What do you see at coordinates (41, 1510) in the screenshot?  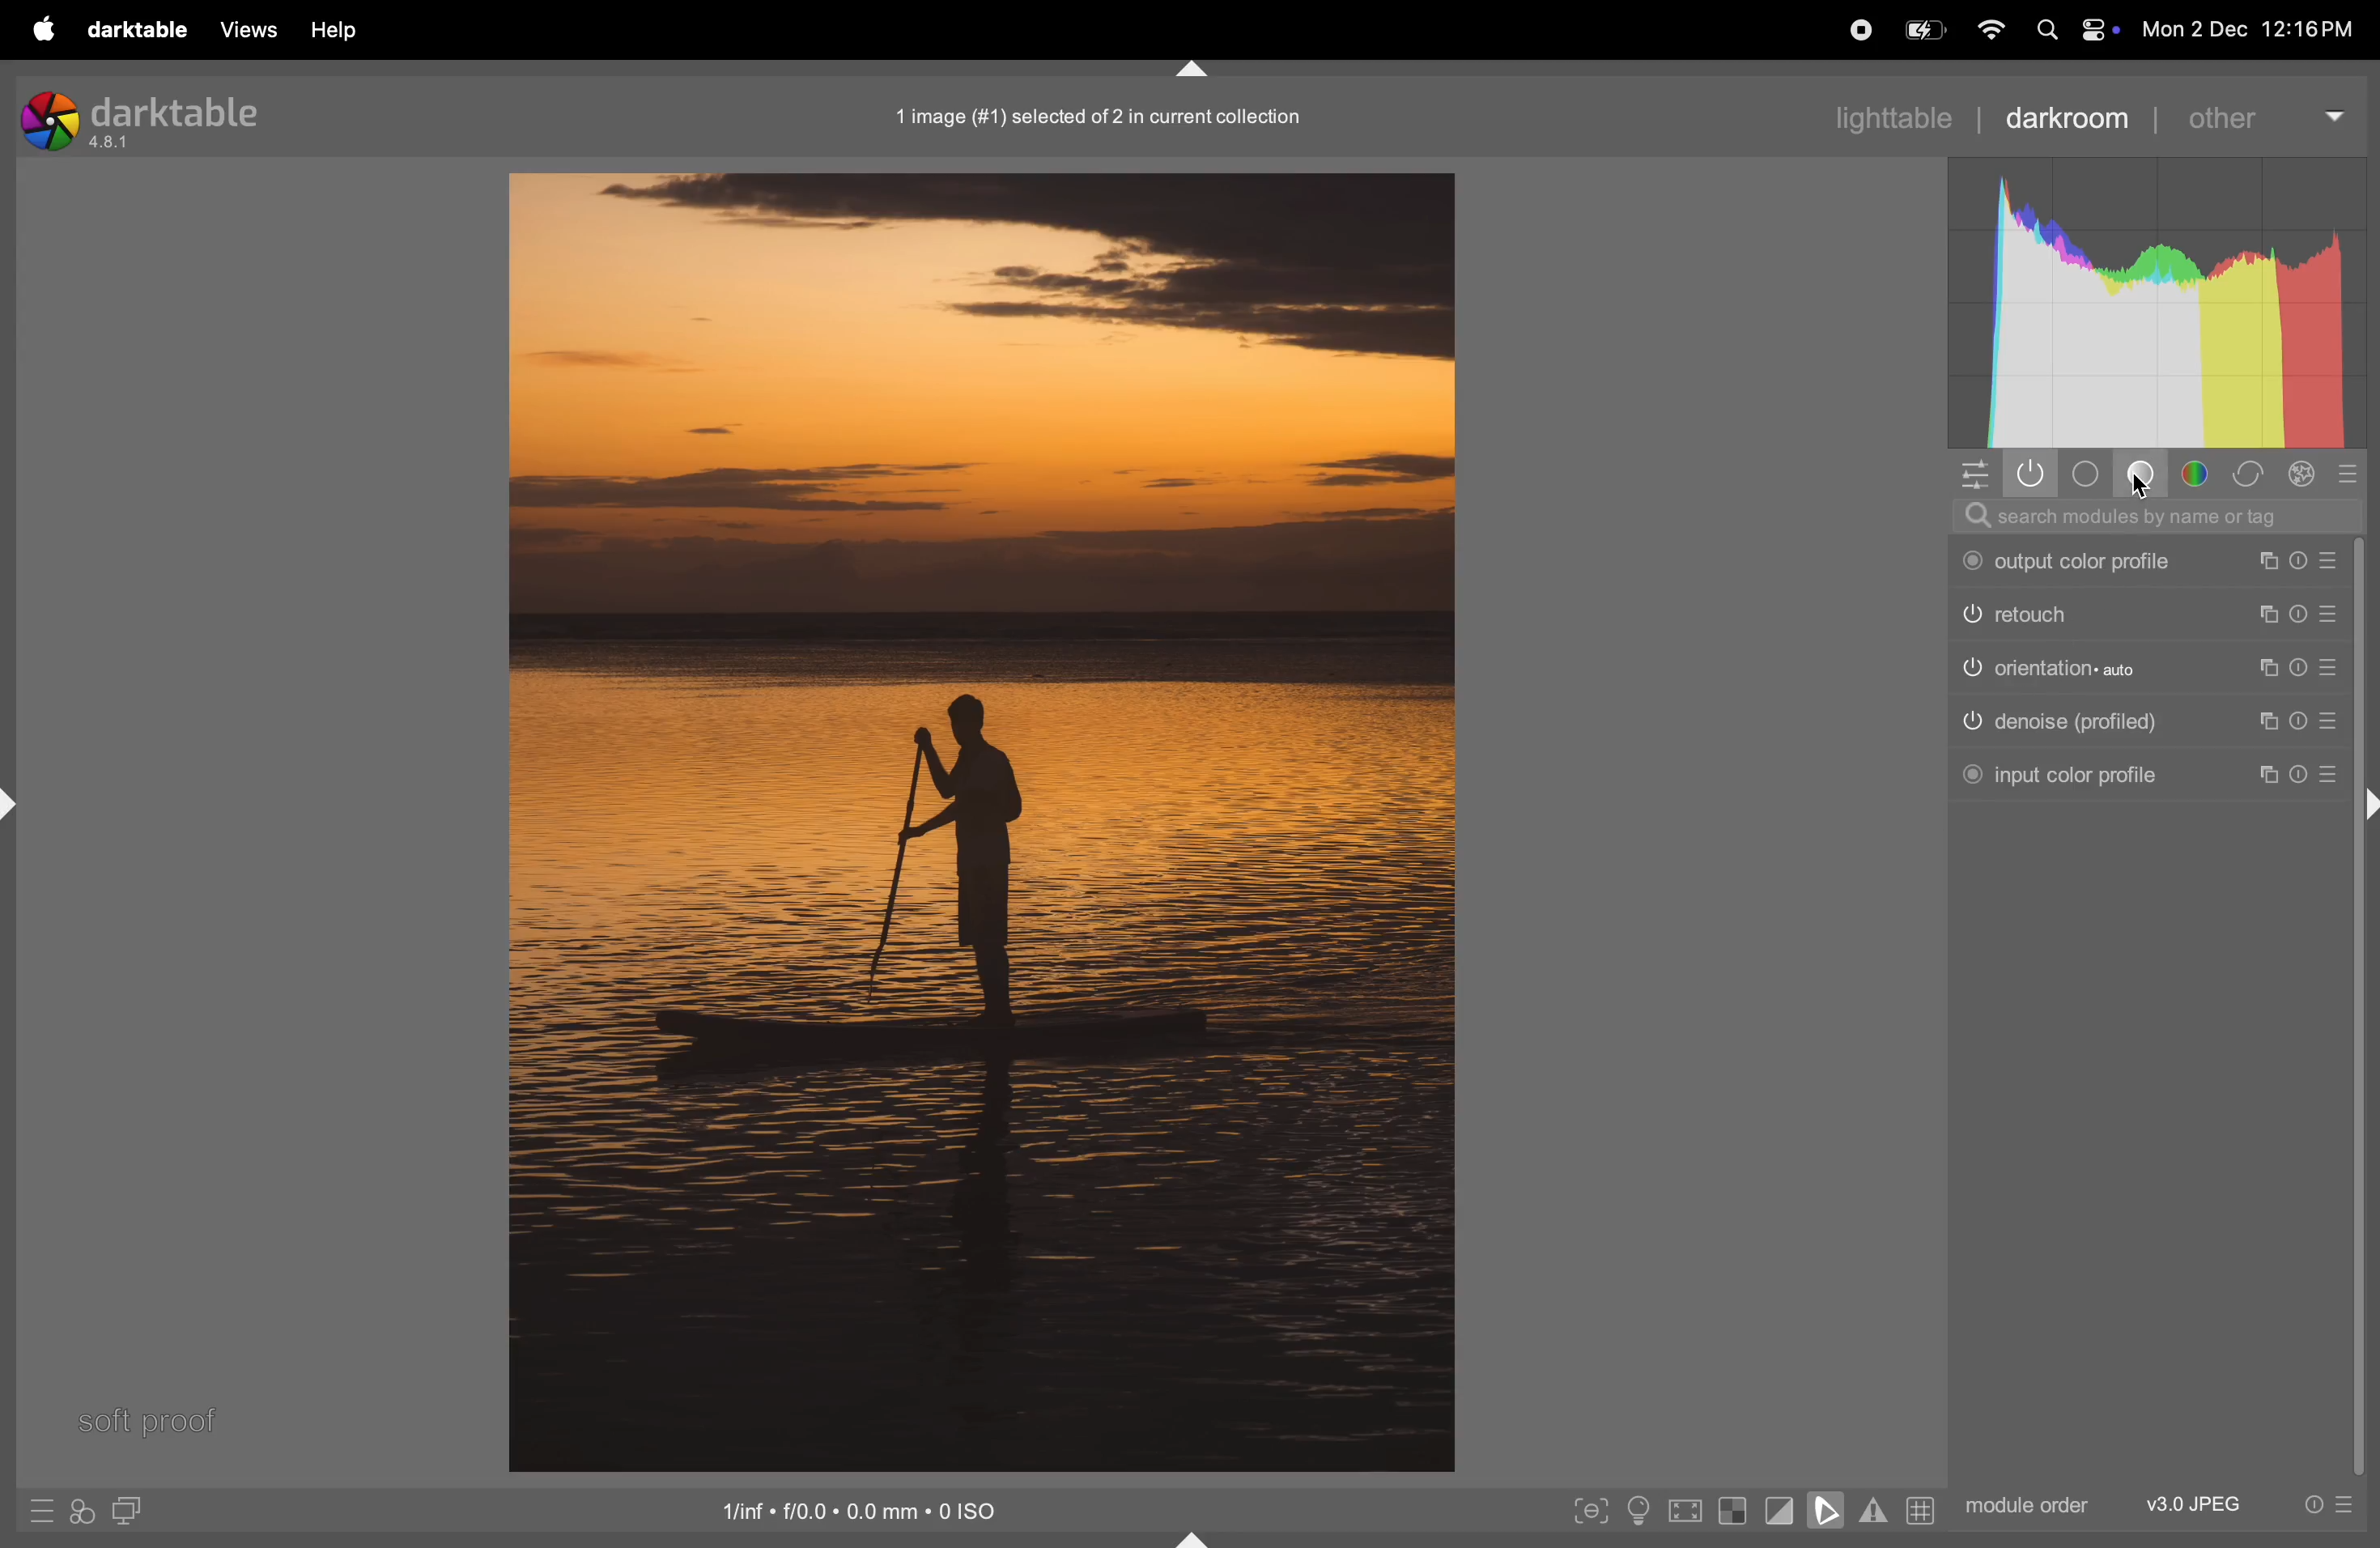 I see `quick acess to presets` at bounding box center [41, 1510].